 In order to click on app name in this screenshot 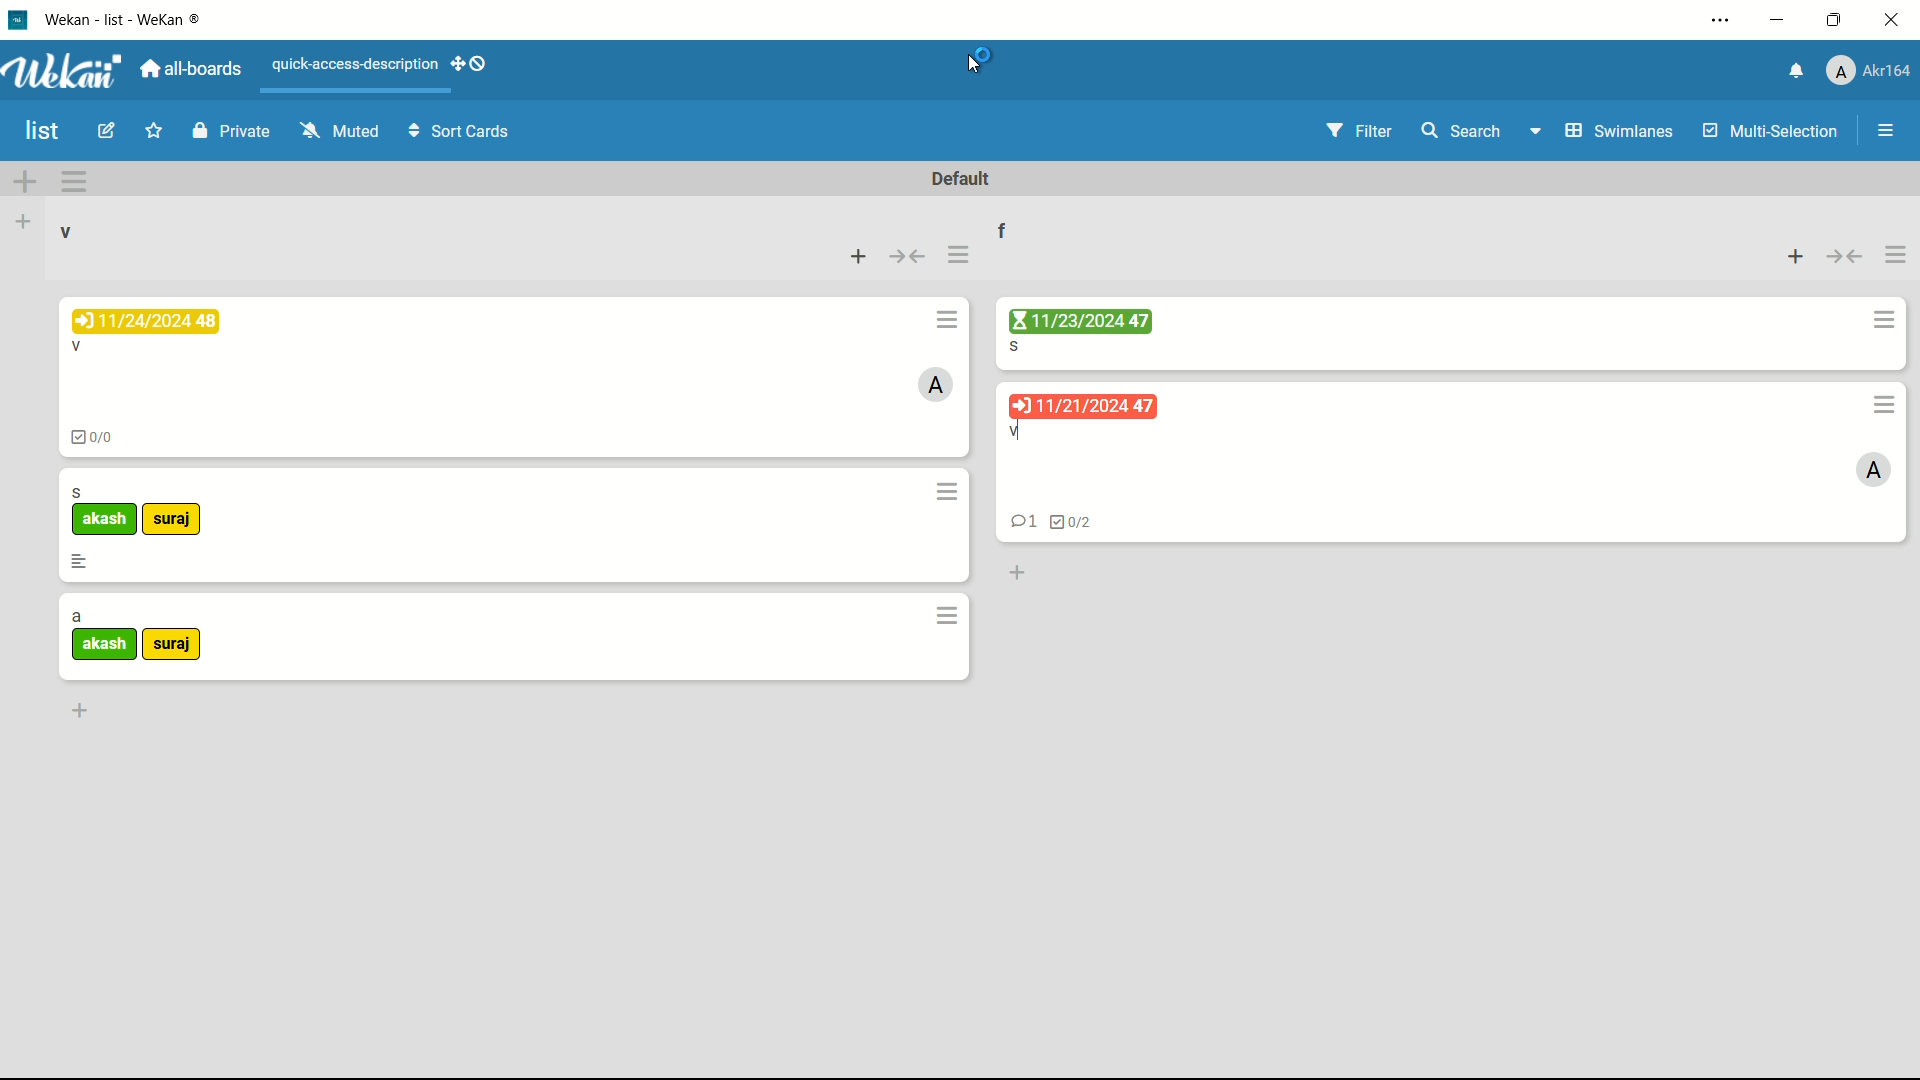, I will do `click(134, 21)`.